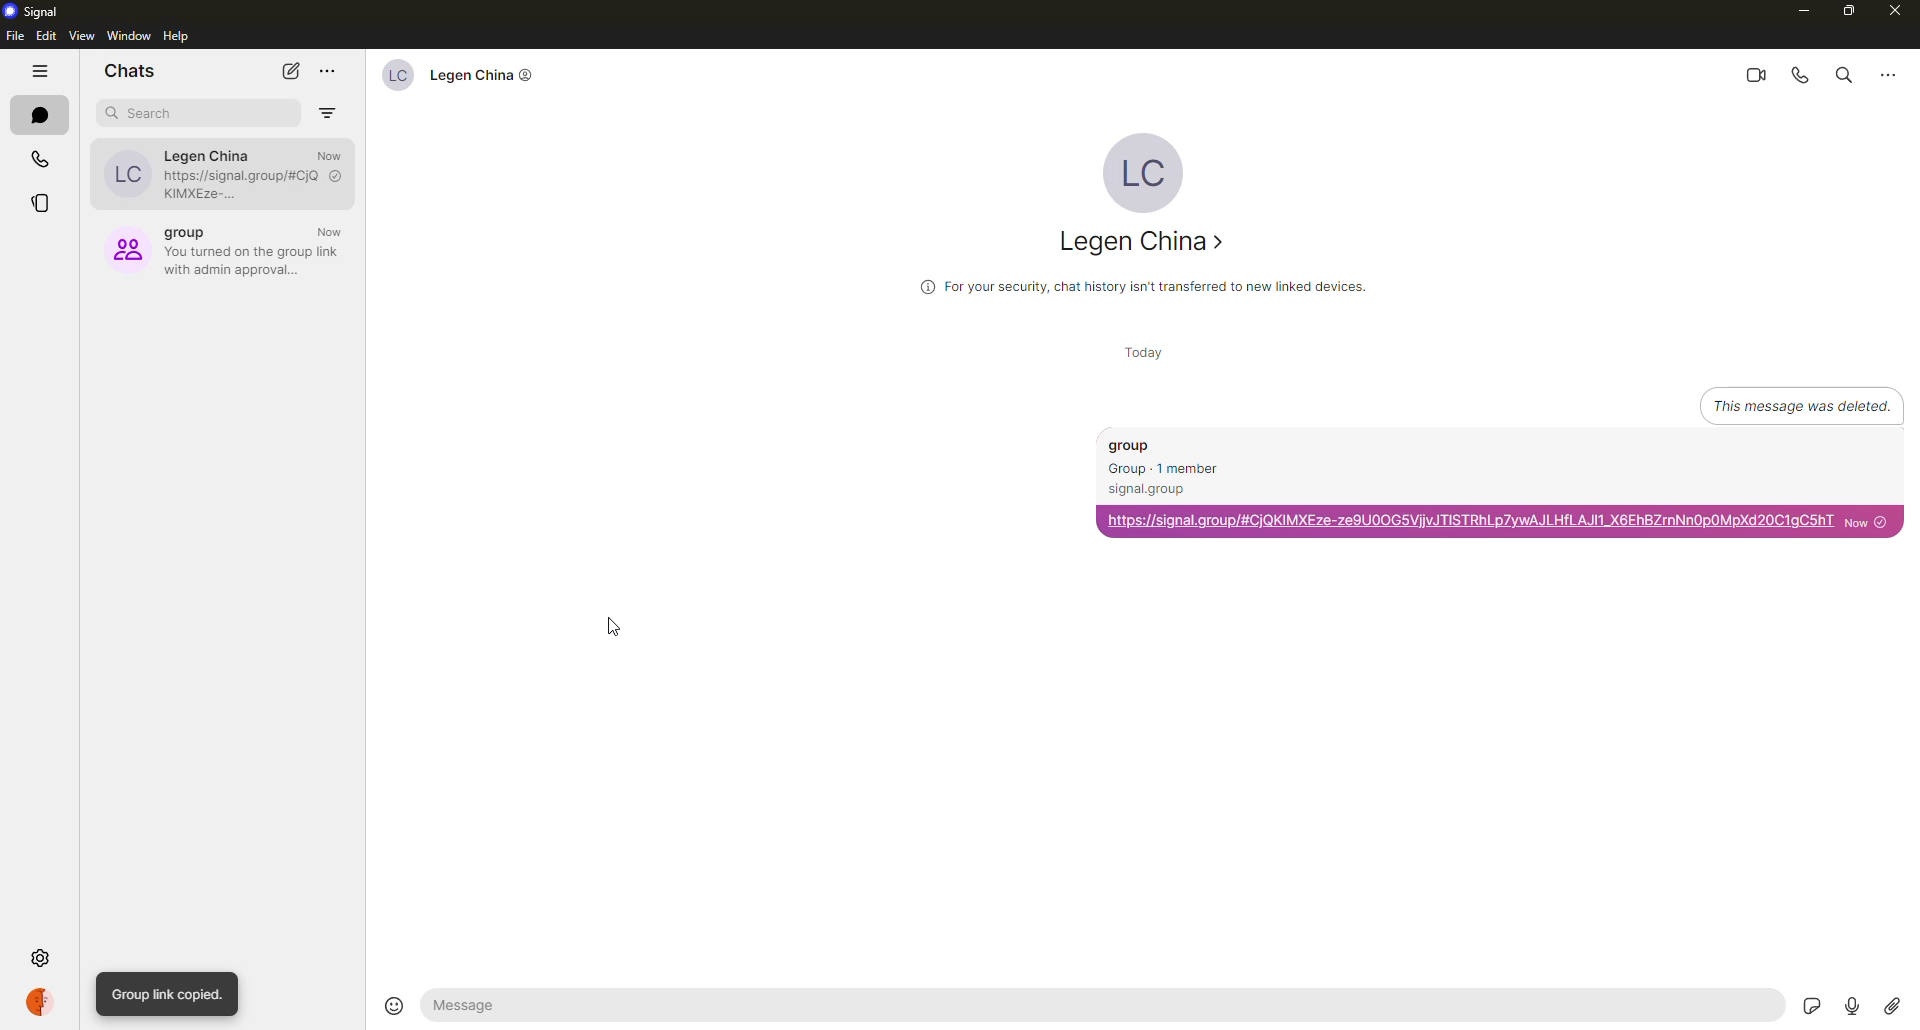 Image resolution: width=1920 pixels, height=1030 pixels. What do you see at coordinates (219, 170) in the screenshot?
I see `contact` at bounding box center [219, 170].